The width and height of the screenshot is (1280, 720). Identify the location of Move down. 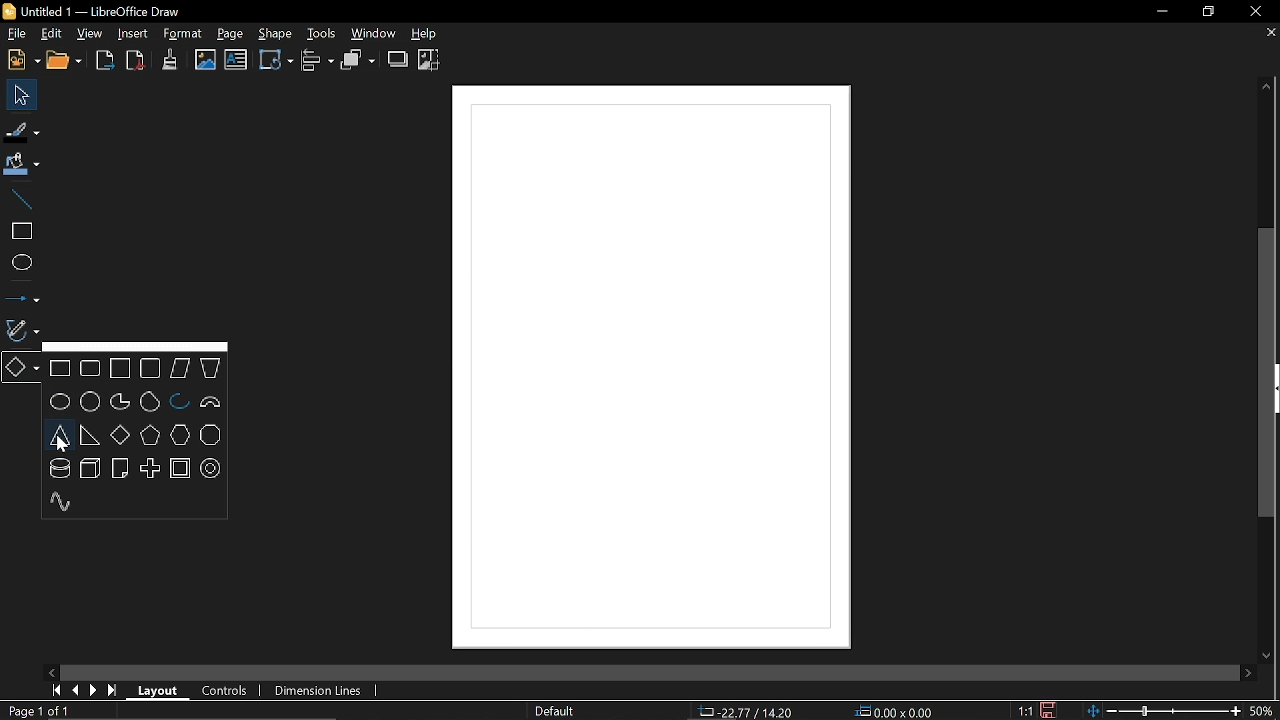
(1264, 655).